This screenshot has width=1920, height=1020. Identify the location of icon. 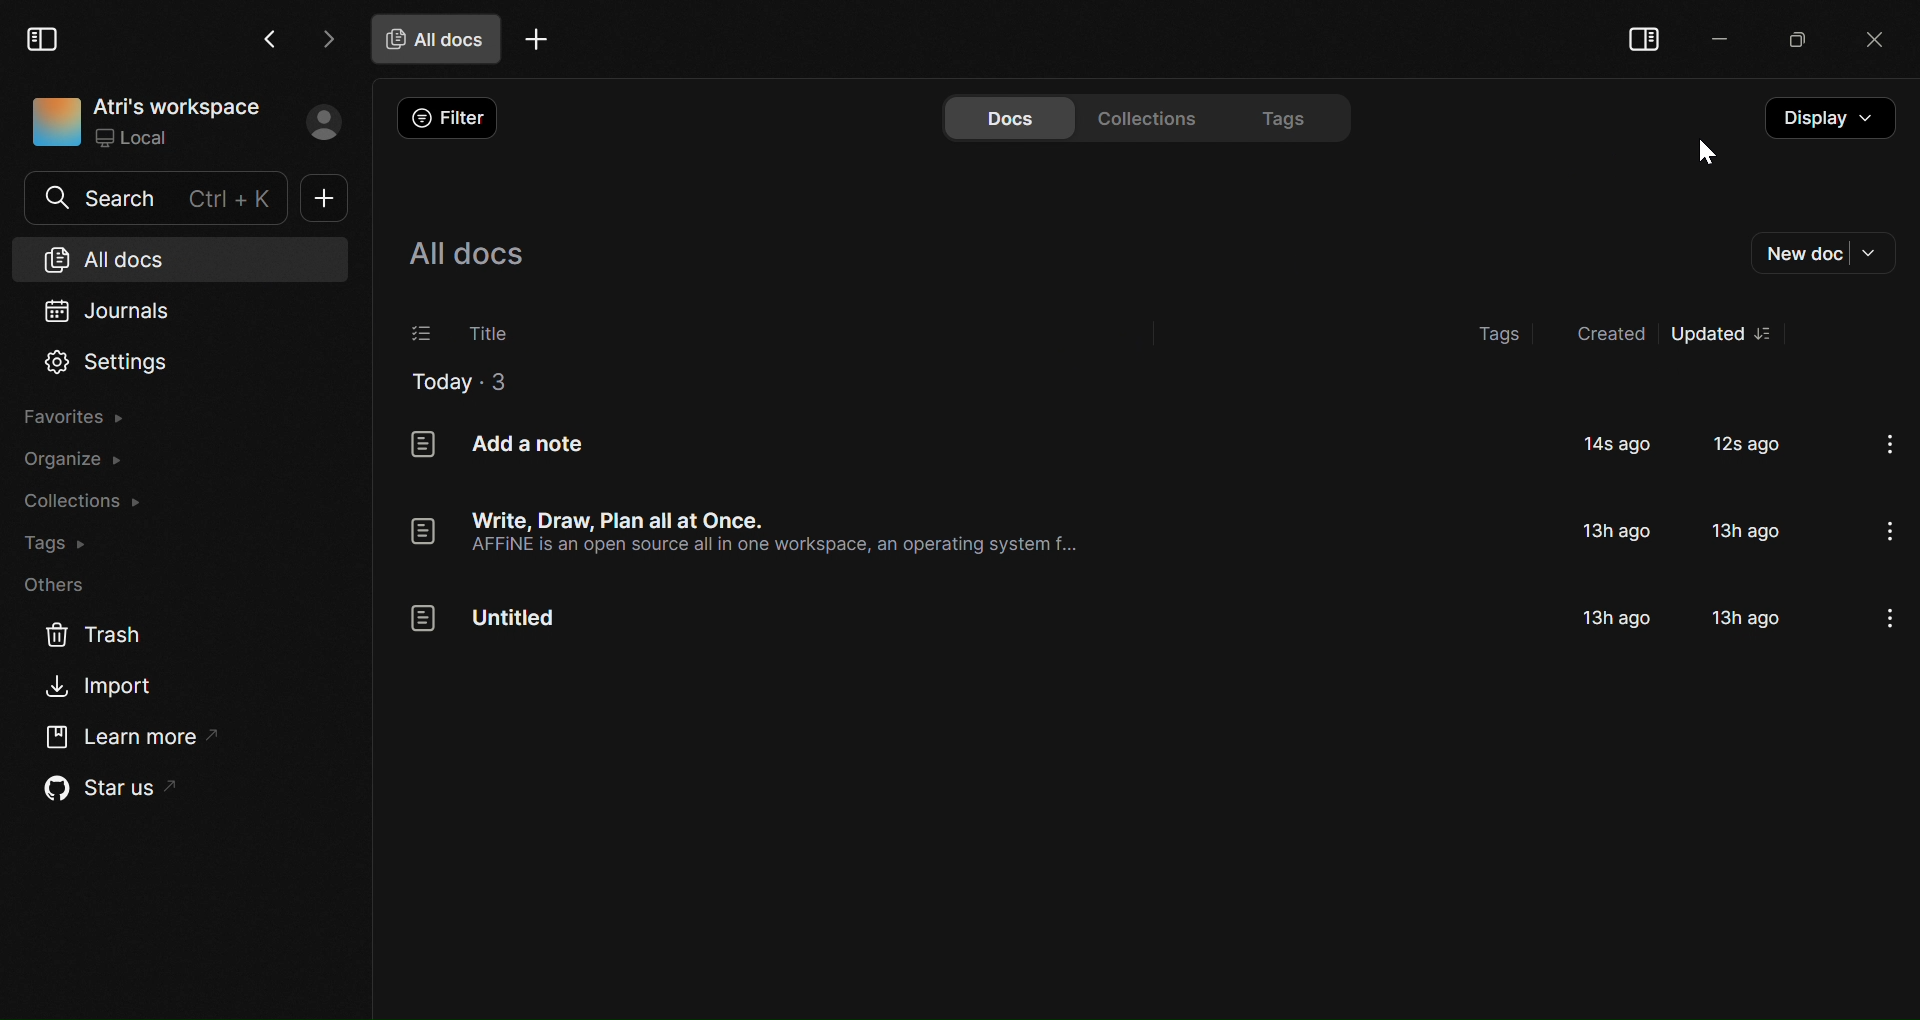
(52, 122).